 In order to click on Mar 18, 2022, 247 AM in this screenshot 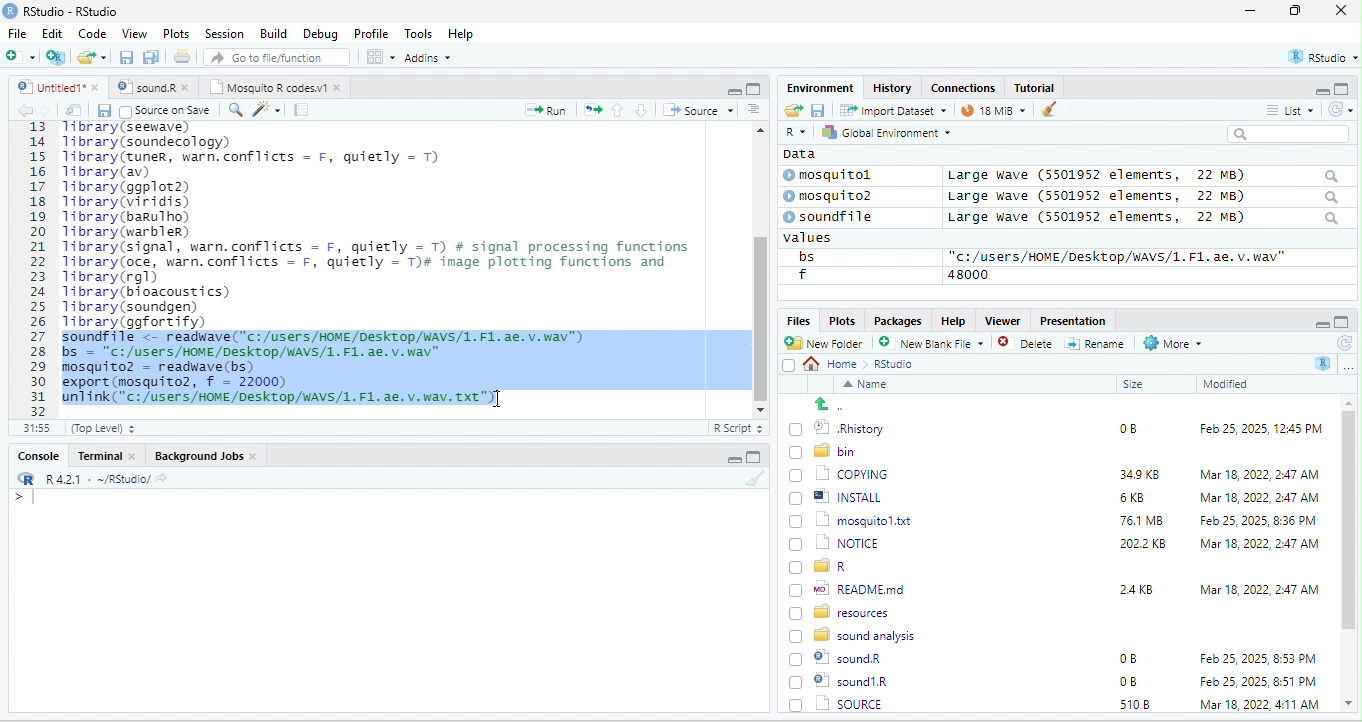, I will do `click(1260, 474)`.